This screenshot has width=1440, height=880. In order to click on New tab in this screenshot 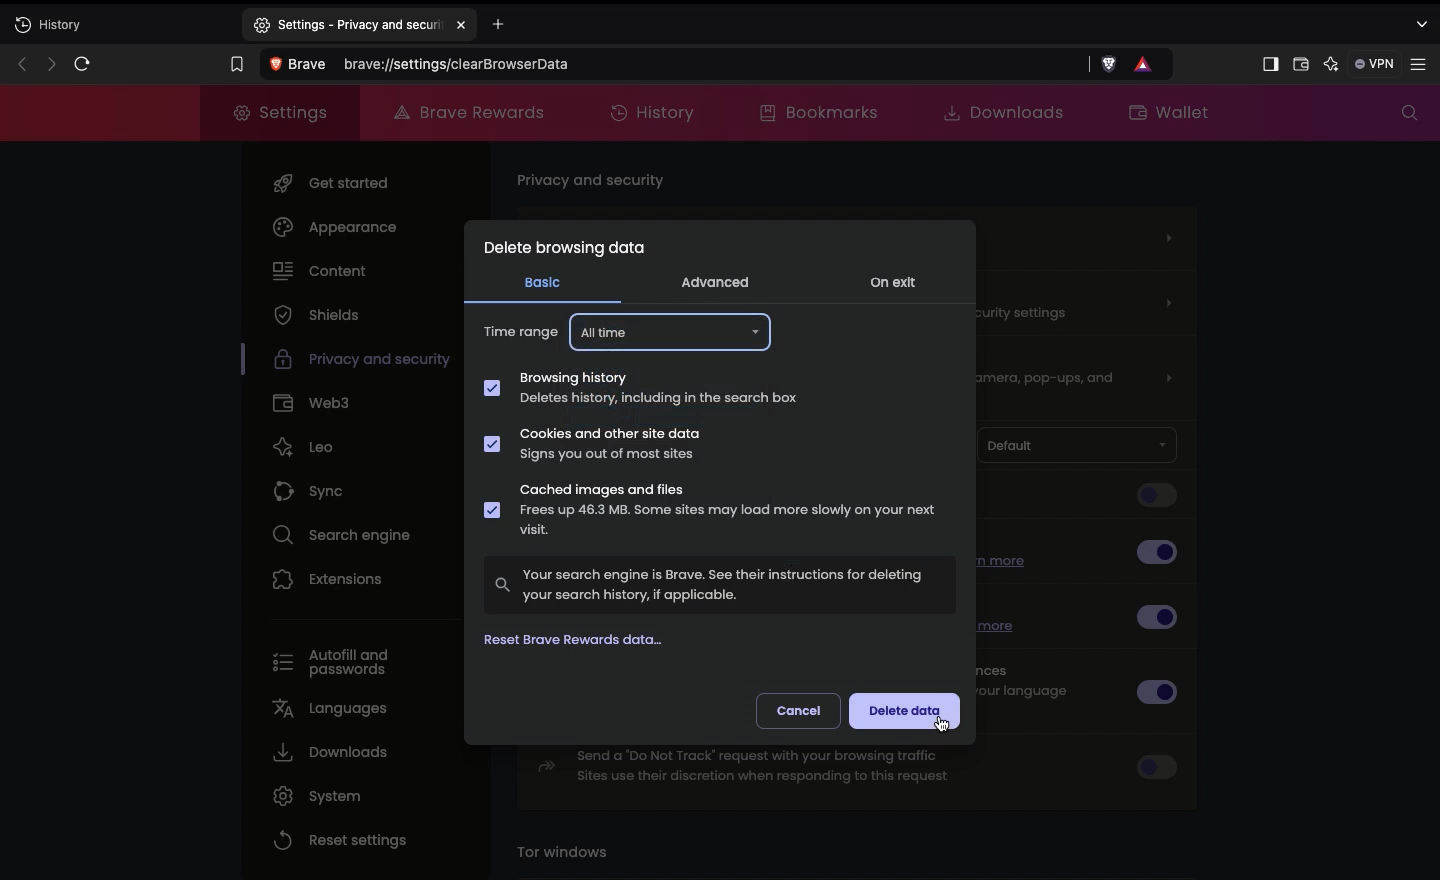, I will do `click(119, 27)`.